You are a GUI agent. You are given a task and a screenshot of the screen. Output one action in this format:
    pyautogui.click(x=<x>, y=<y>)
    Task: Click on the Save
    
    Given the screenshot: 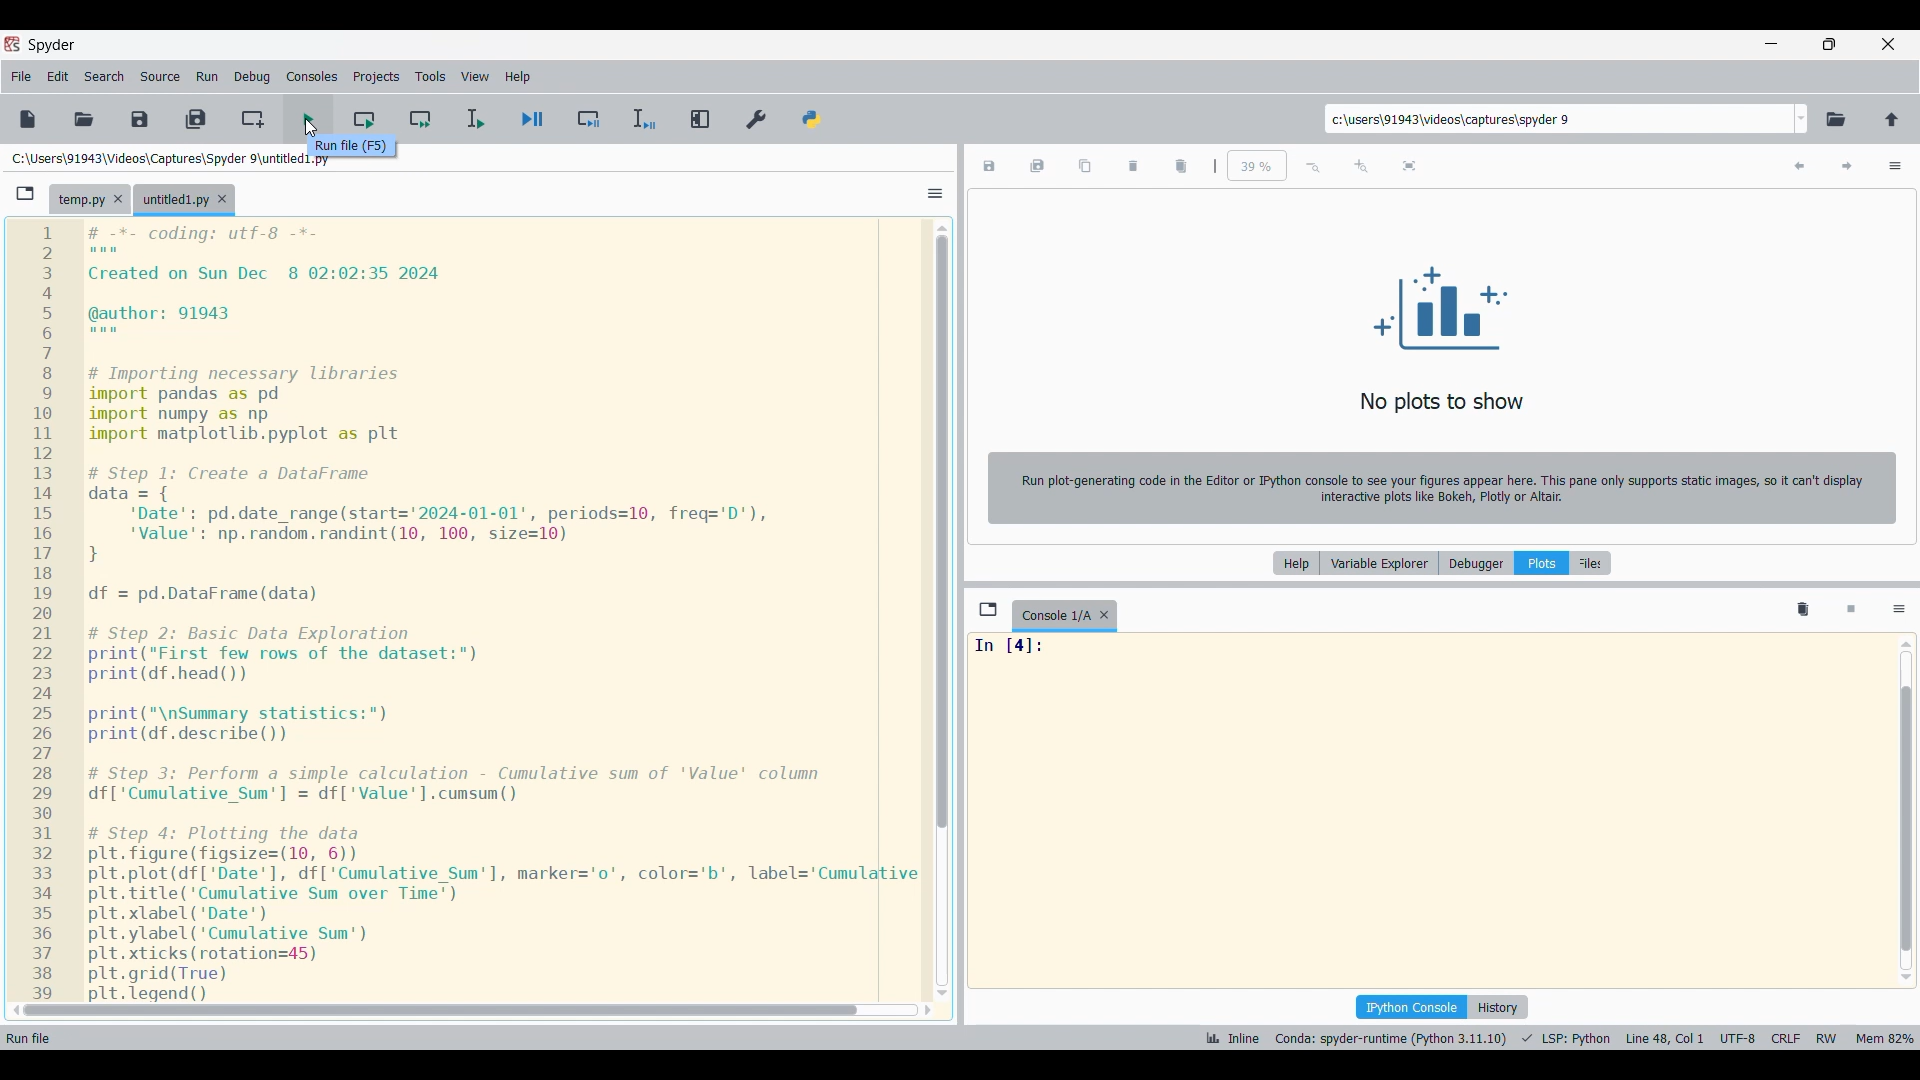 What is the action you would take?
    pyautogui.click(x=139, y=118)
    